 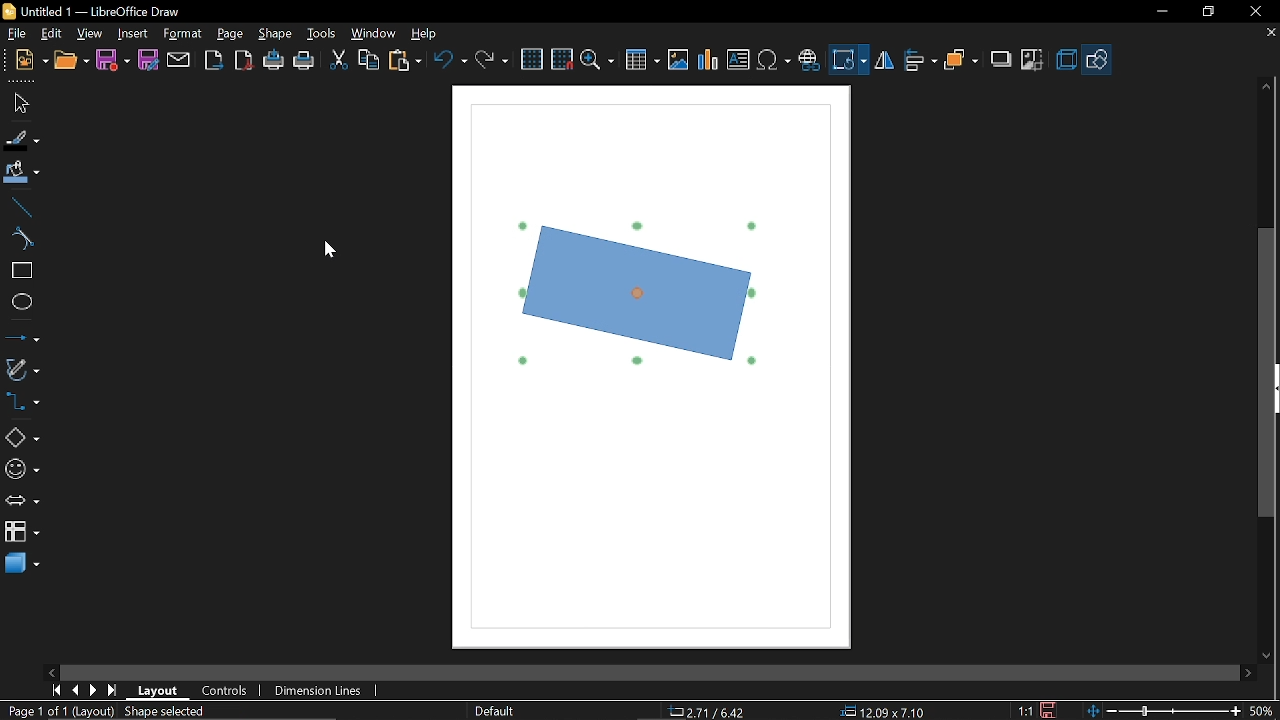 I want to click on Redo, so click(x=490, y=59).